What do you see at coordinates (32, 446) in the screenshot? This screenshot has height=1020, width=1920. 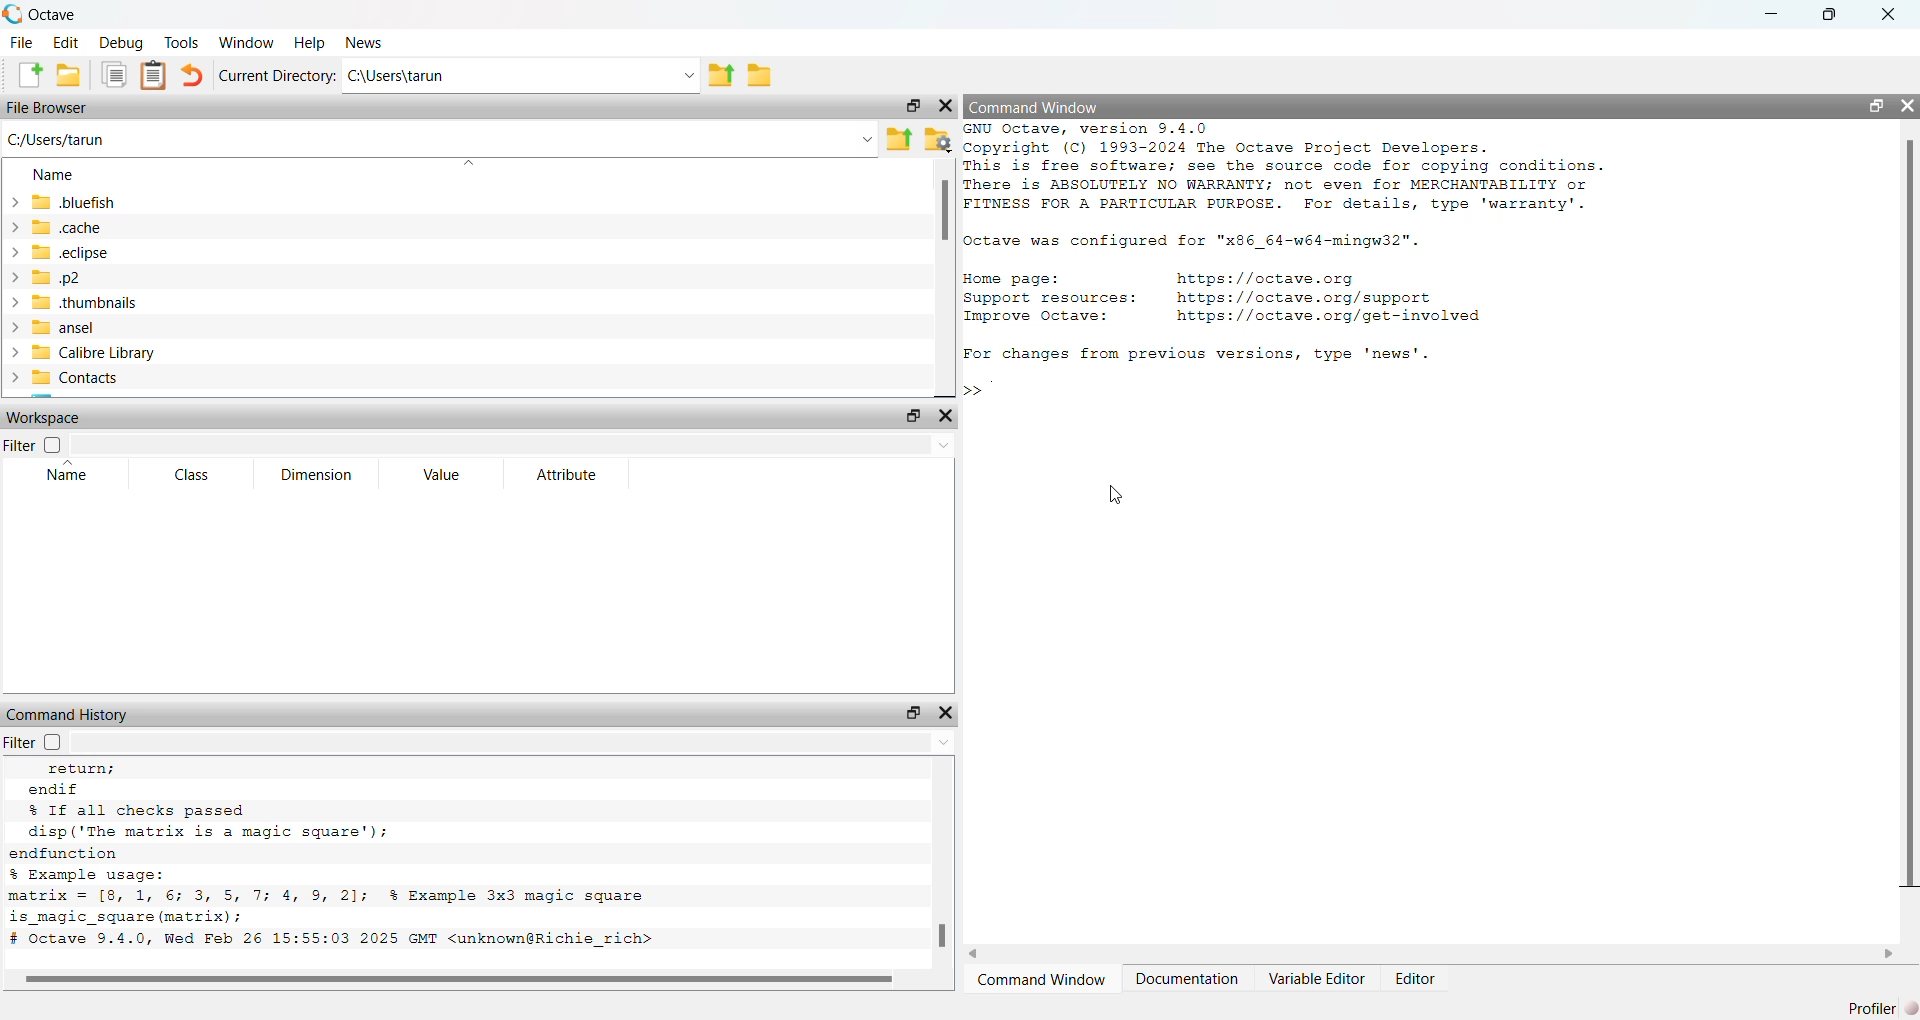 I see `Filter` at bounding box center [32, 446].